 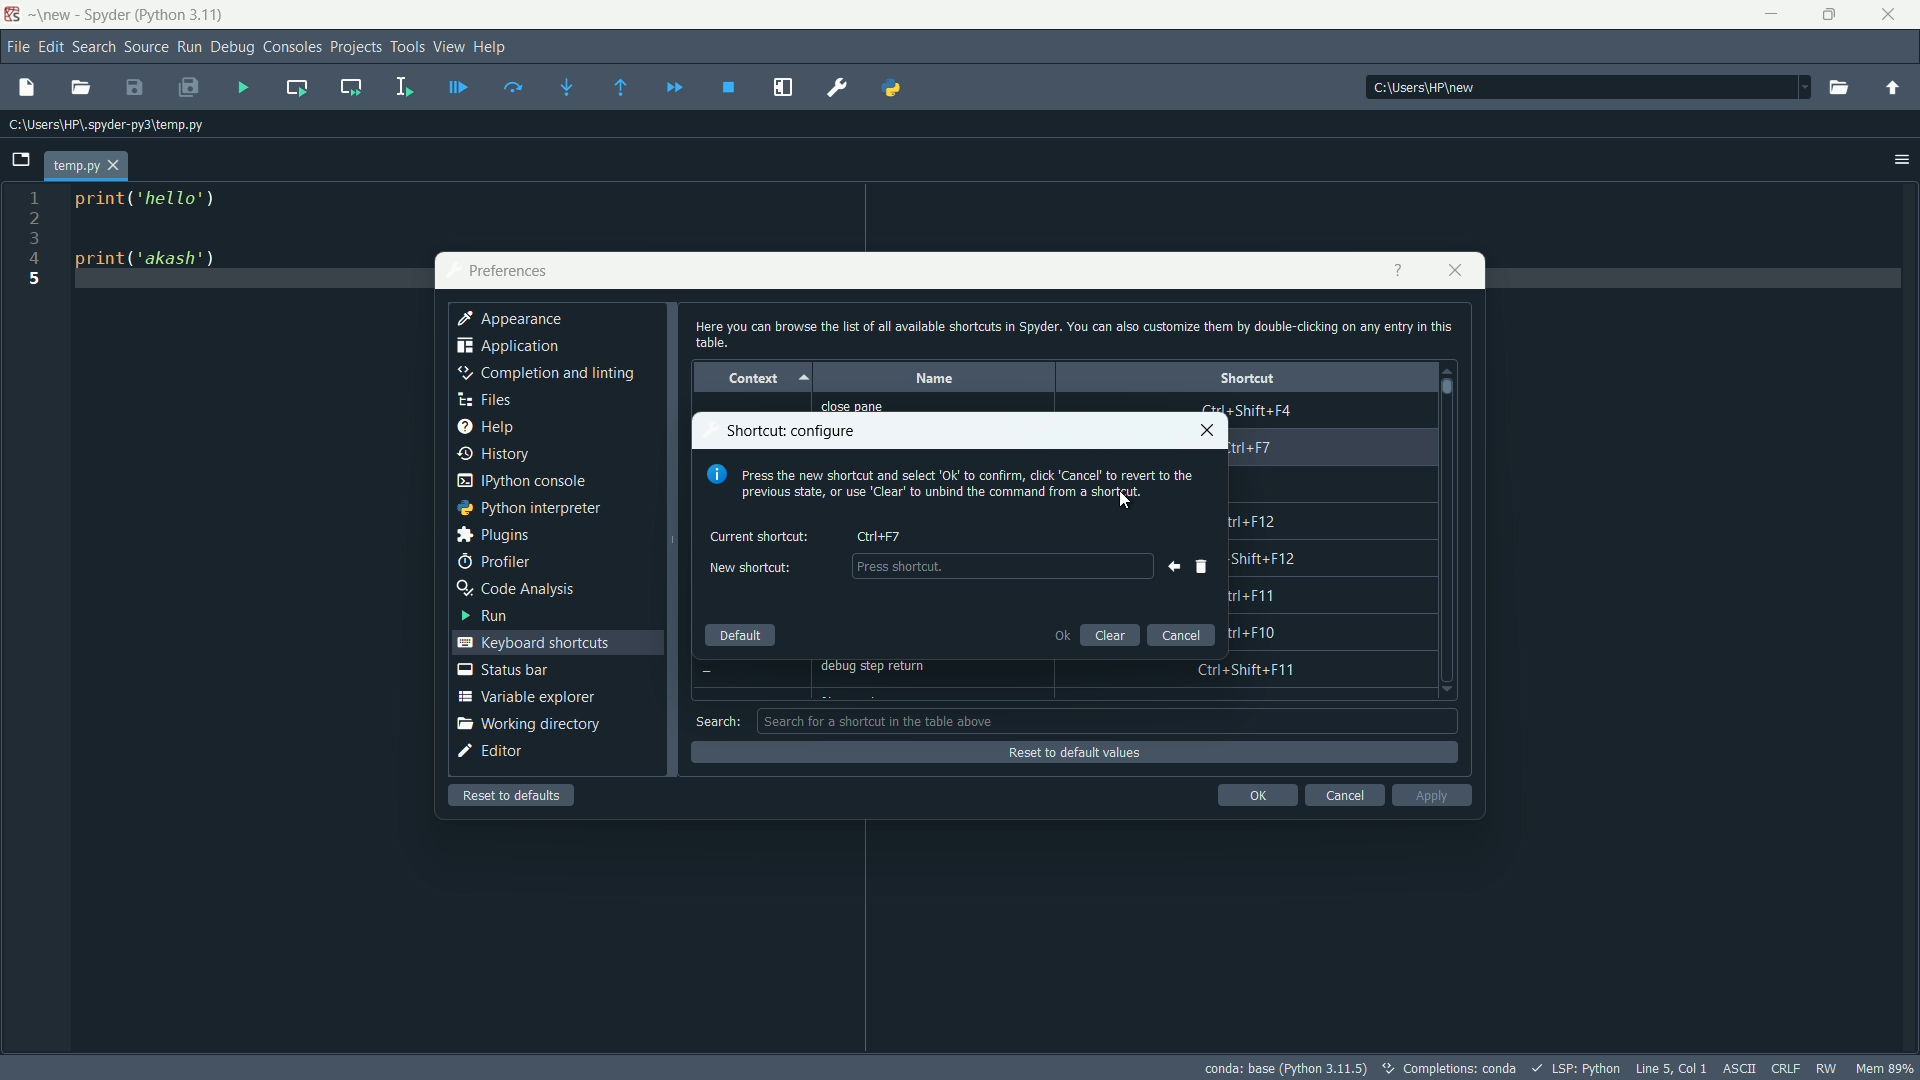 I want to click on run until next function, so click(x=622, y=89).